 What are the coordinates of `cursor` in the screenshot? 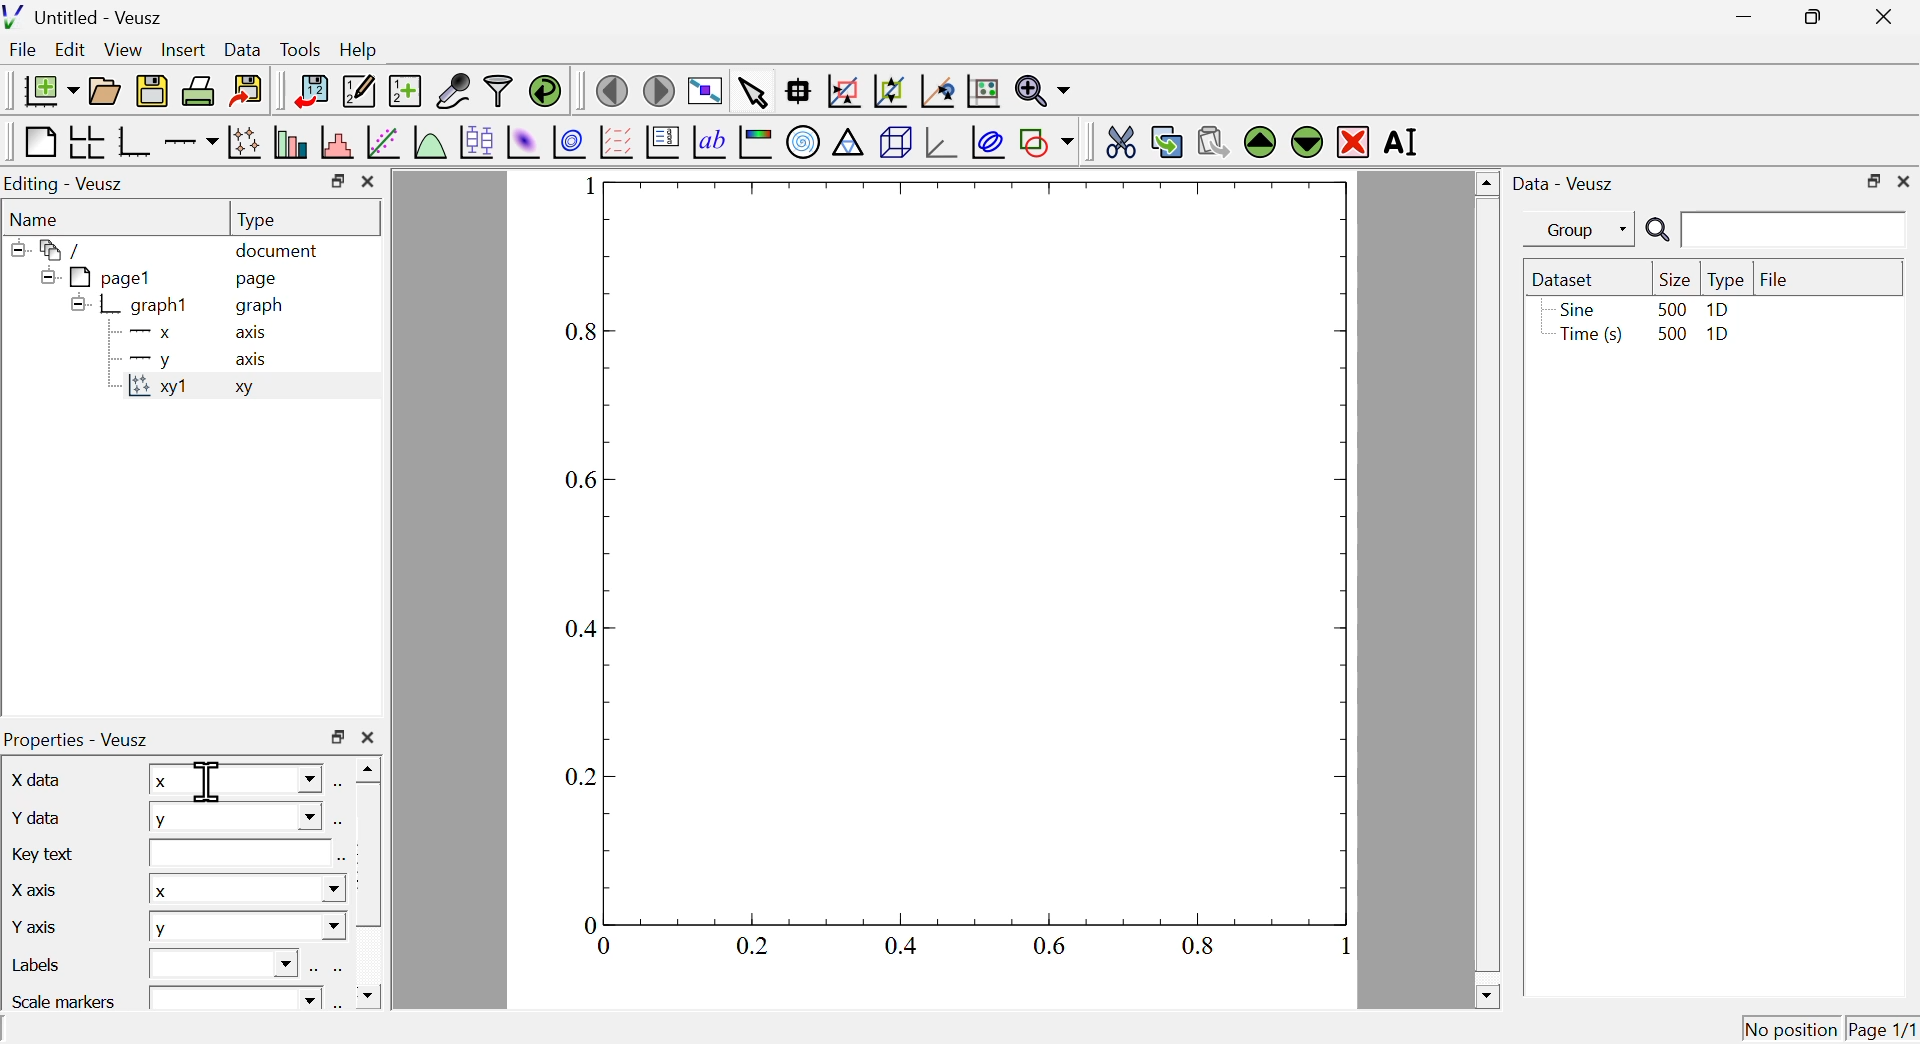 It's located at (247, 66).